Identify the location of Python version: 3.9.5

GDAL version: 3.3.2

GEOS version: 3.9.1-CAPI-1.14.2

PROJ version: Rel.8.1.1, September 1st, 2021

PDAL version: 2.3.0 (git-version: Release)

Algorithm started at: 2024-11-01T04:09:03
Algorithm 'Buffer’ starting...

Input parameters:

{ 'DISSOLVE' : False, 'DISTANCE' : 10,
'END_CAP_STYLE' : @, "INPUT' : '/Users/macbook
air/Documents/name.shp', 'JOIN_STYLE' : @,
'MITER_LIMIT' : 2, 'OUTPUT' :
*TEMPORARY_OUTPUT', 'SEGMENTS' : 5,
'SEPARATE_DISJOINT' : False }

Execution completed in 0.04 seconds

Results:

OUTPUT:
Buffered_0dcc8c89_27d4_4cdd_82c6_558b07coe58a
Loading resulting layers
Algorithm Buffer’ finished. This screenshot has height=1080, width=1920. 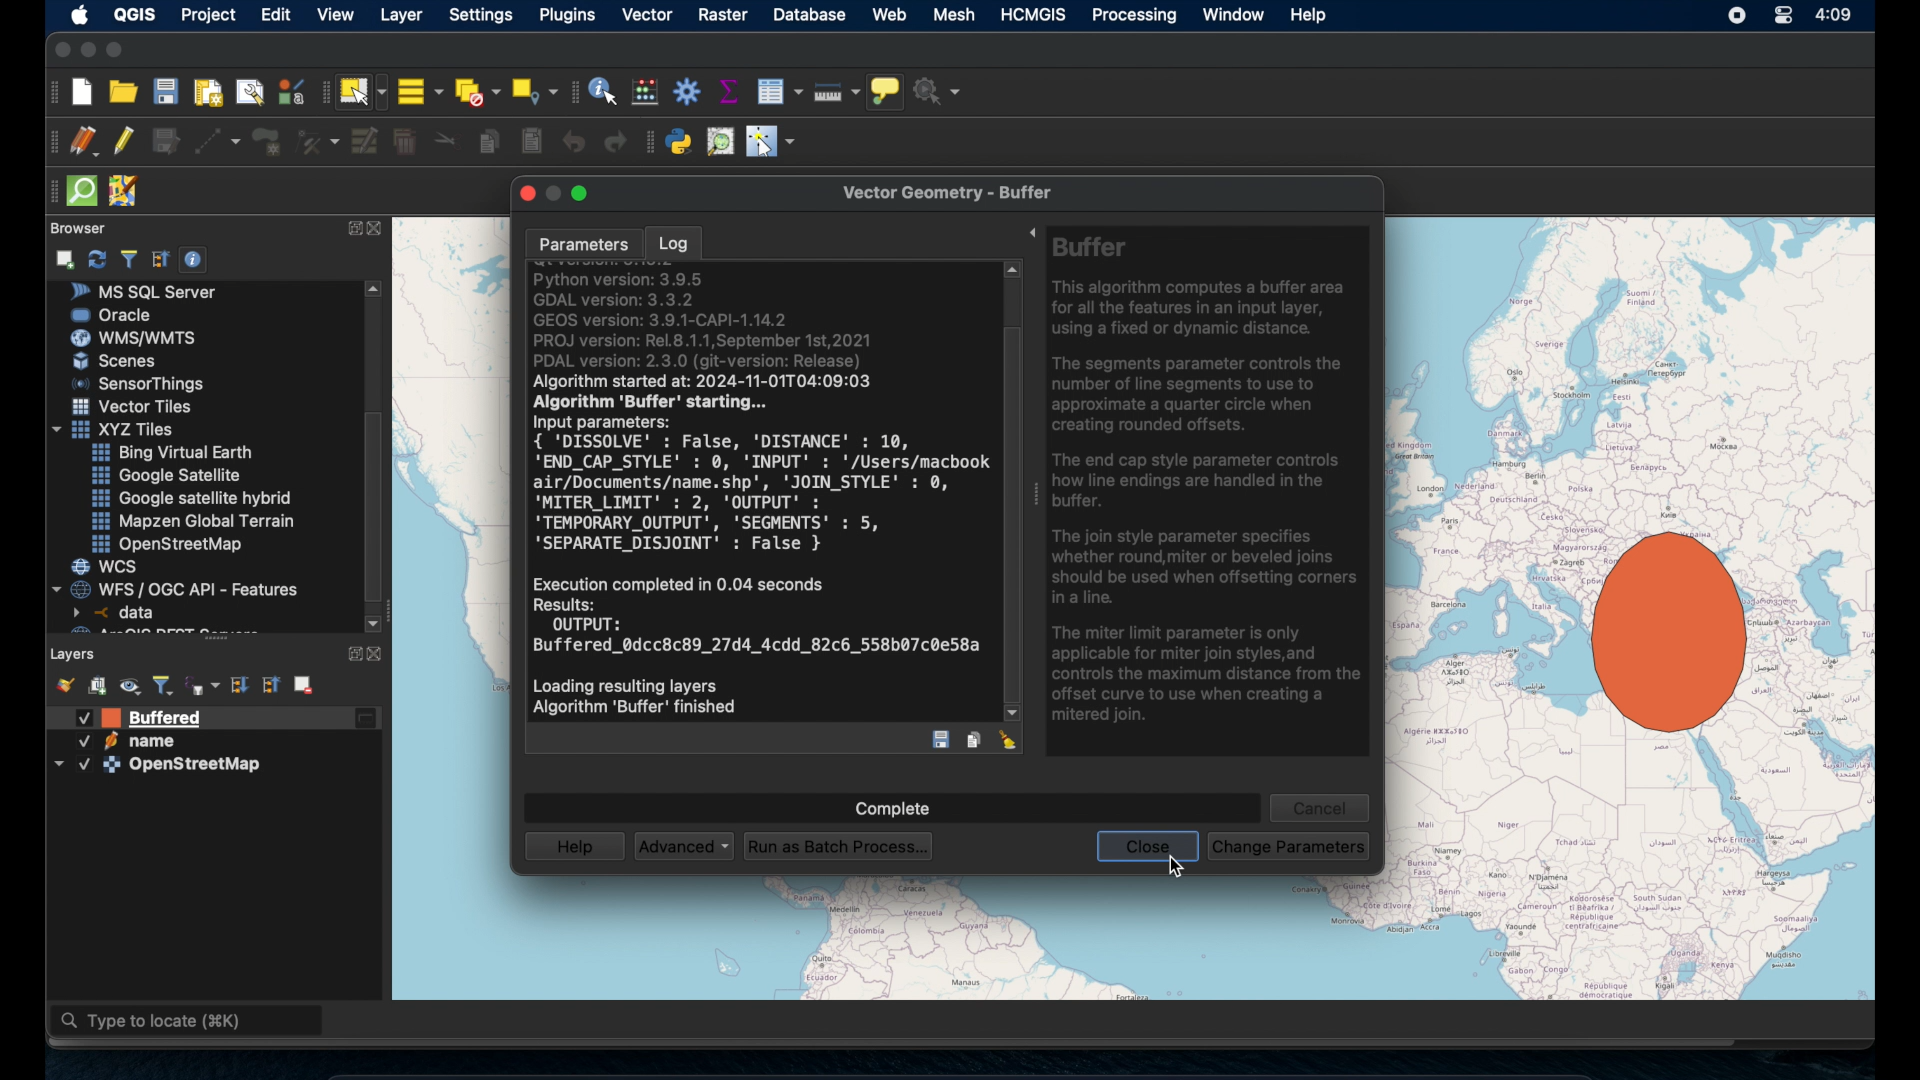
(755, 498).